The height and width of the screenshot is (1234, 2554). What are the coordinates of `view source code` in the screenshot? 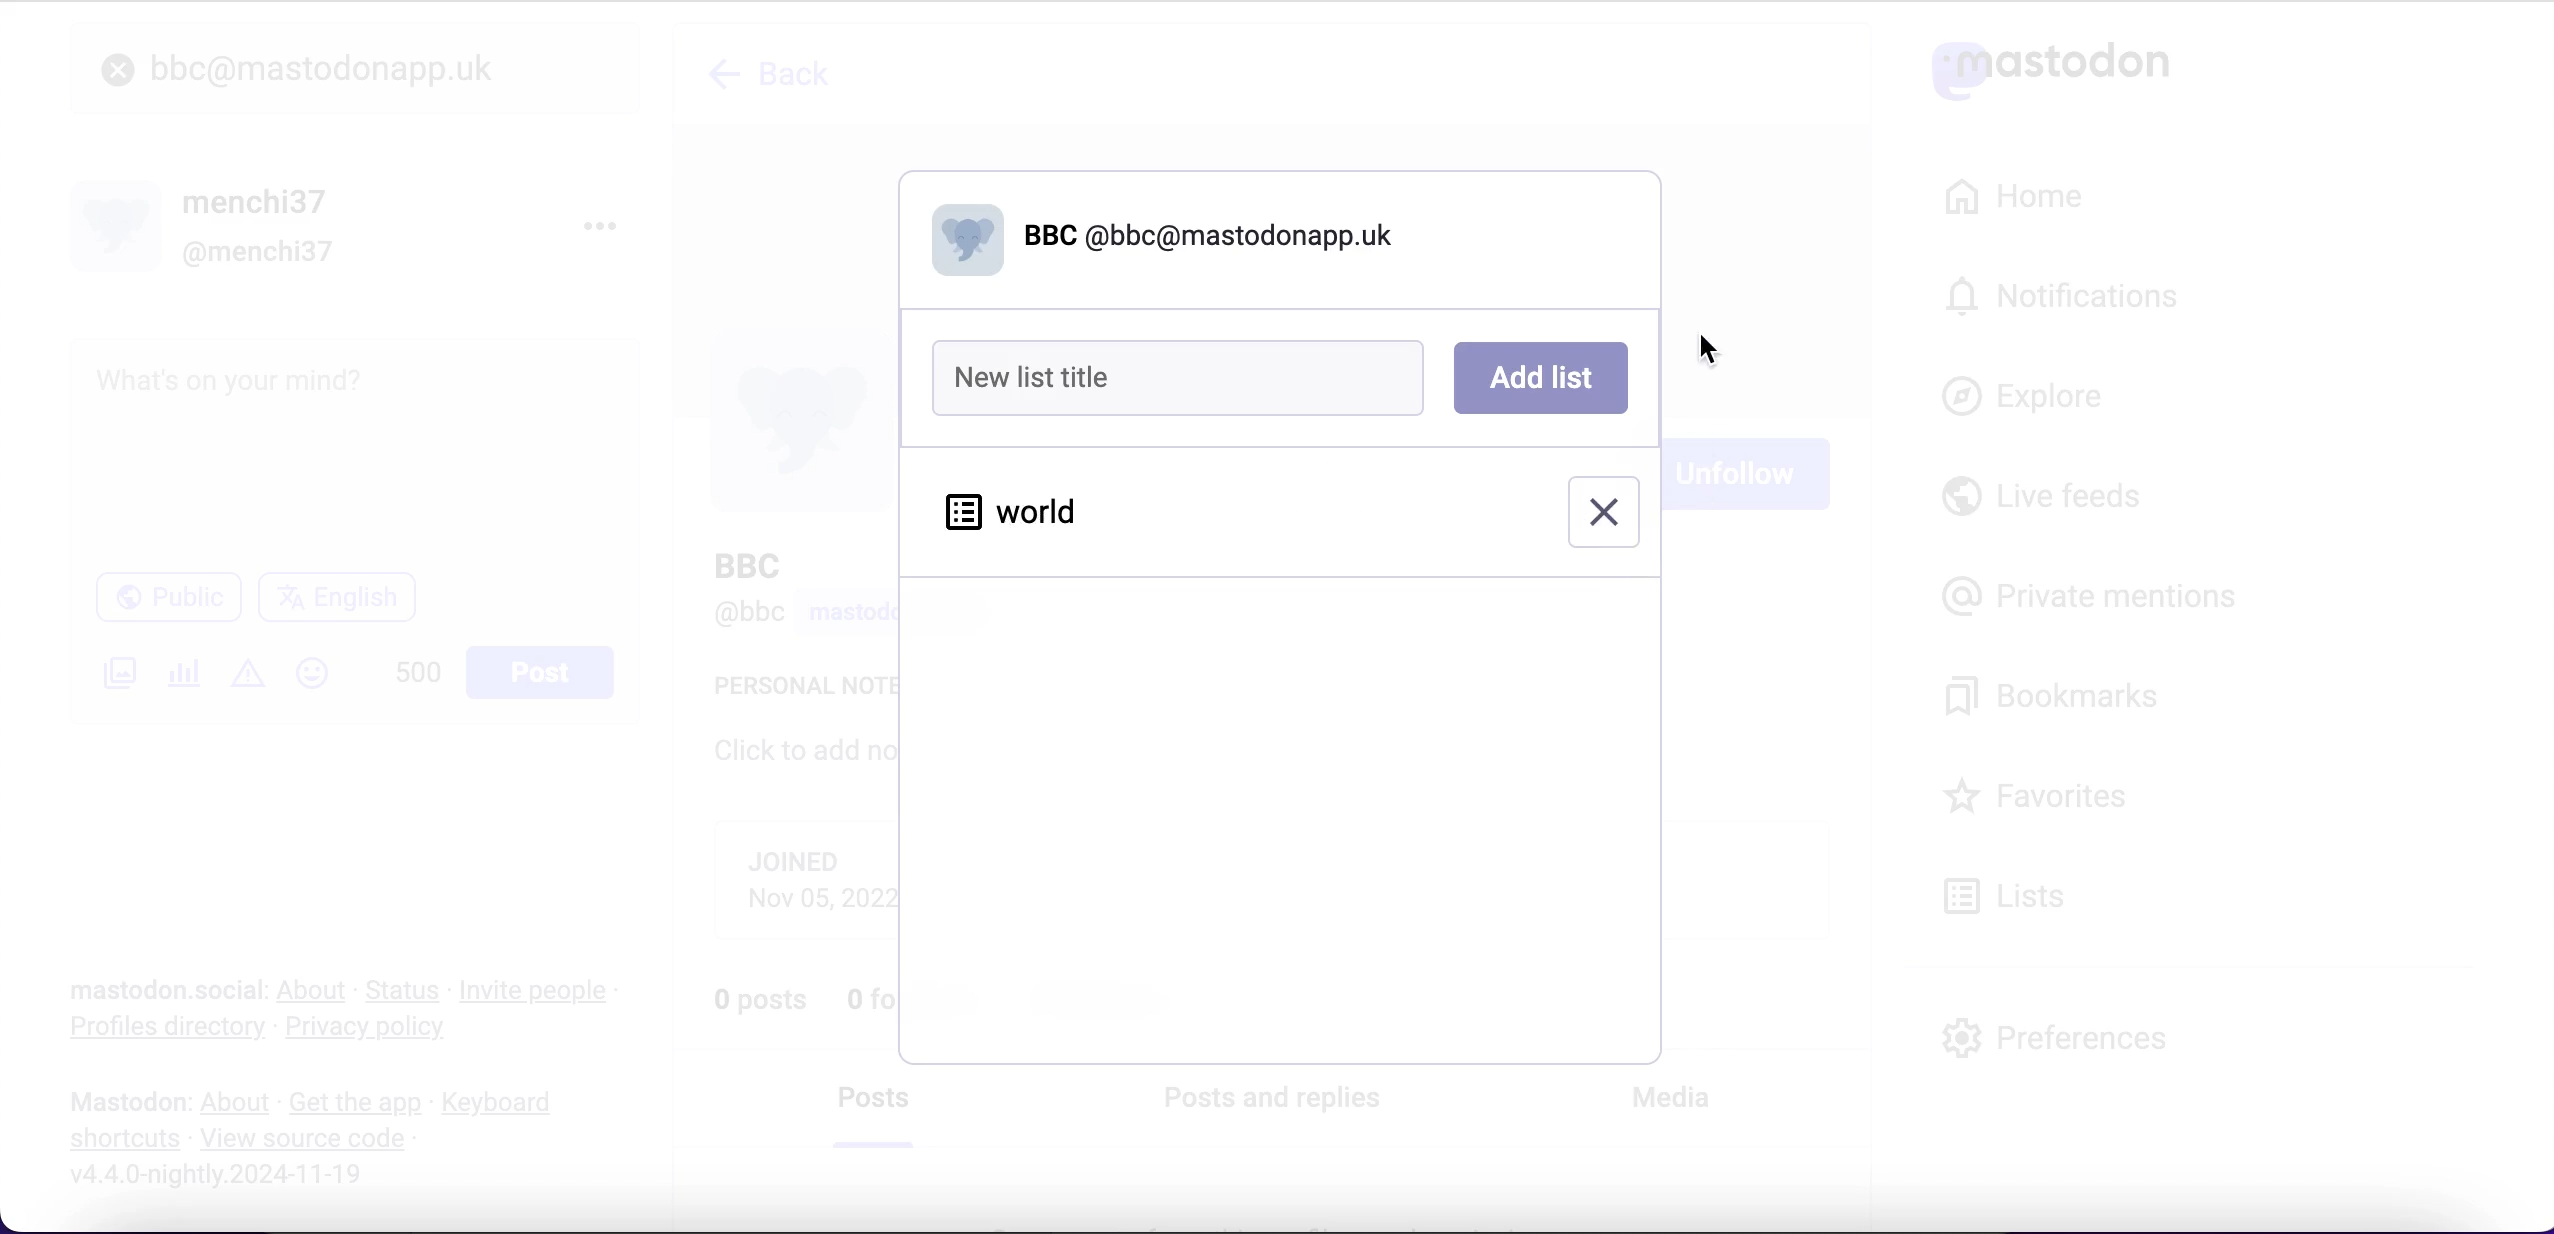 It's located at (310, 1140).